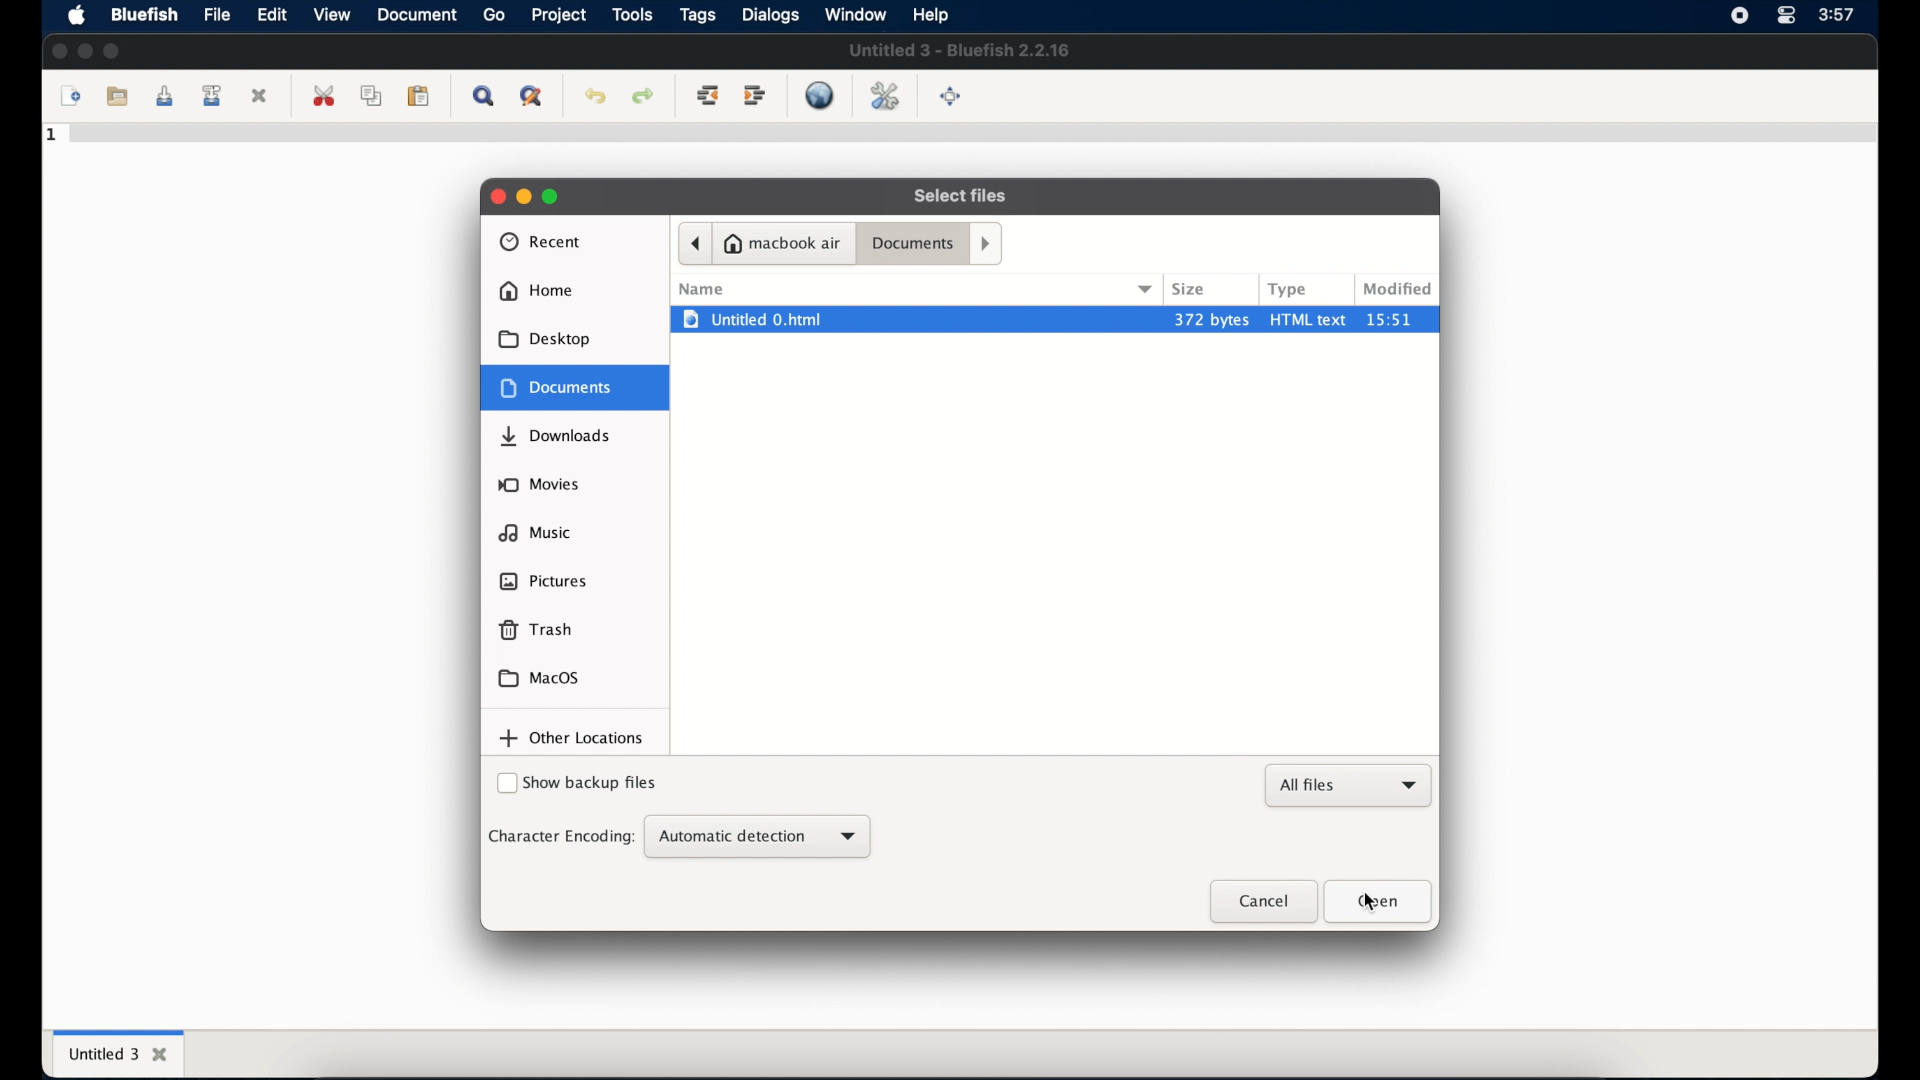  What do you see at coordinates (544, 581) in the screenshot?
I see `pictures` at bounding box center [544, 581].